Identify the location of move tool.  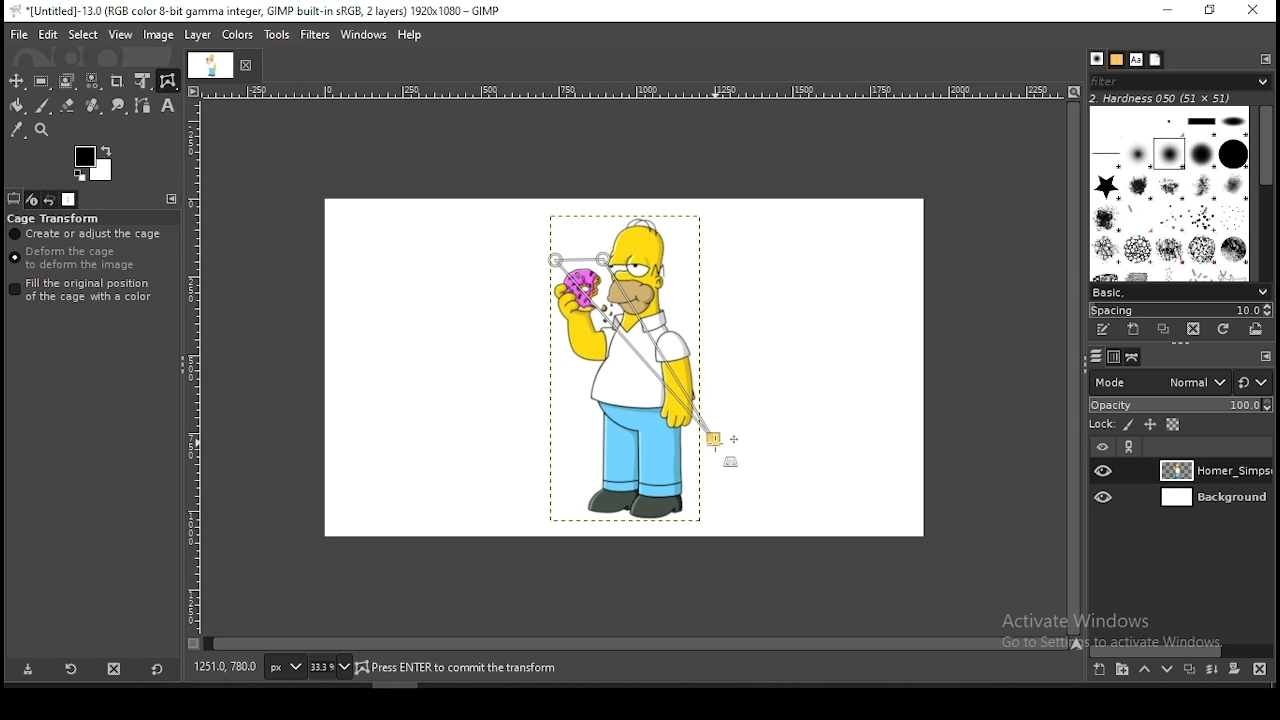
(17, 81).